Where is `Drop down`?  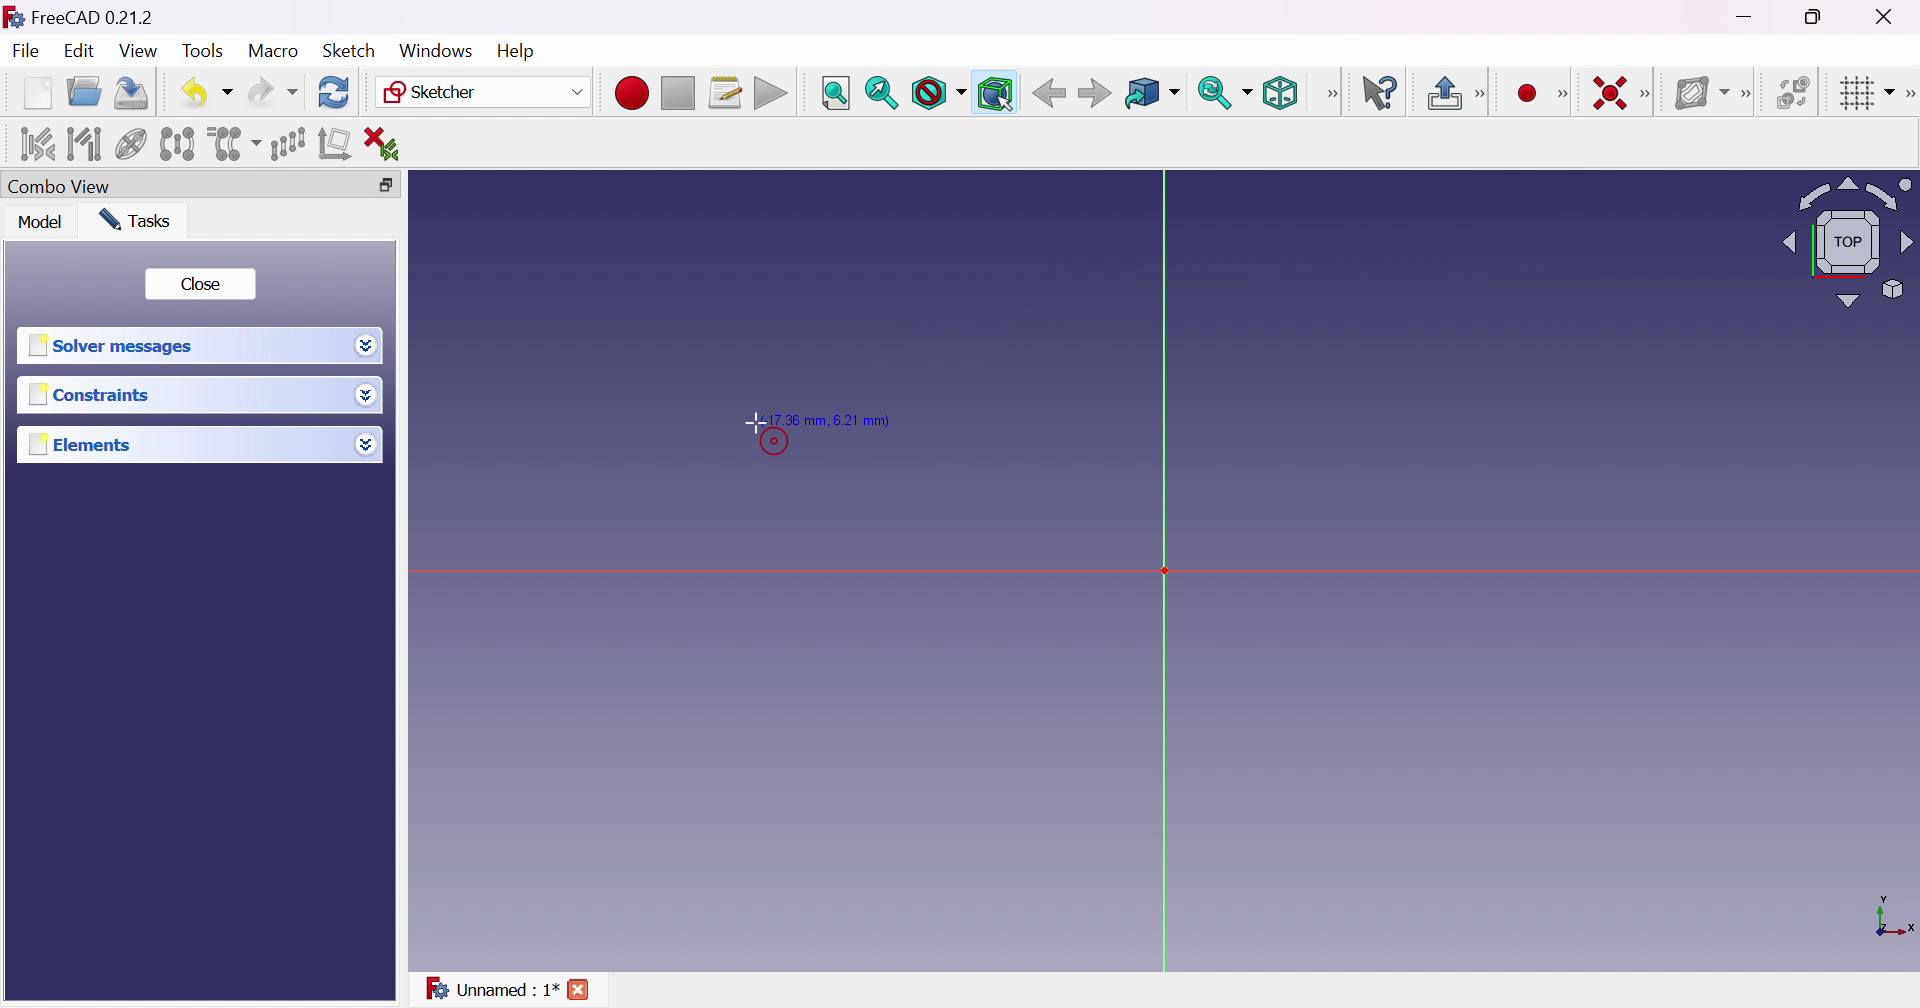
Drop down is located at coordinates (366, 348).